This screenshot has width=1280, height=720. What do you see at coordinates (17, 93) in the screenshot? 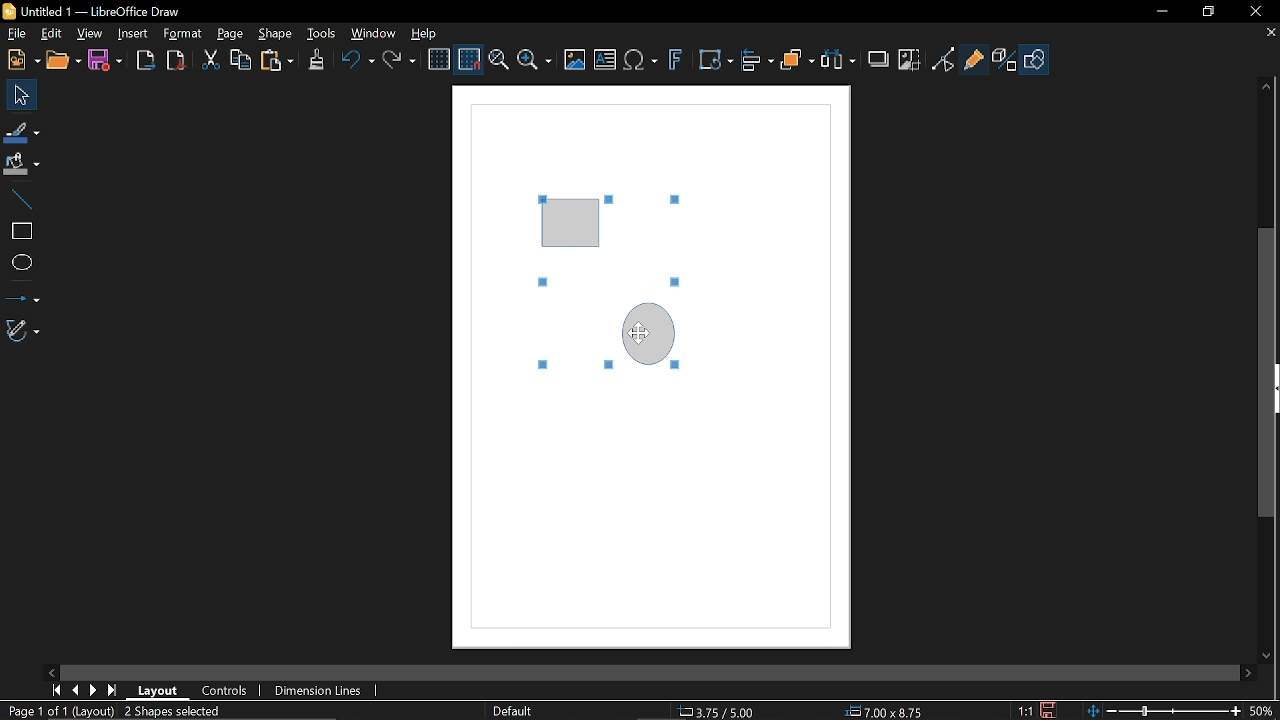
I see `Select` at bounding box center [17, 93].